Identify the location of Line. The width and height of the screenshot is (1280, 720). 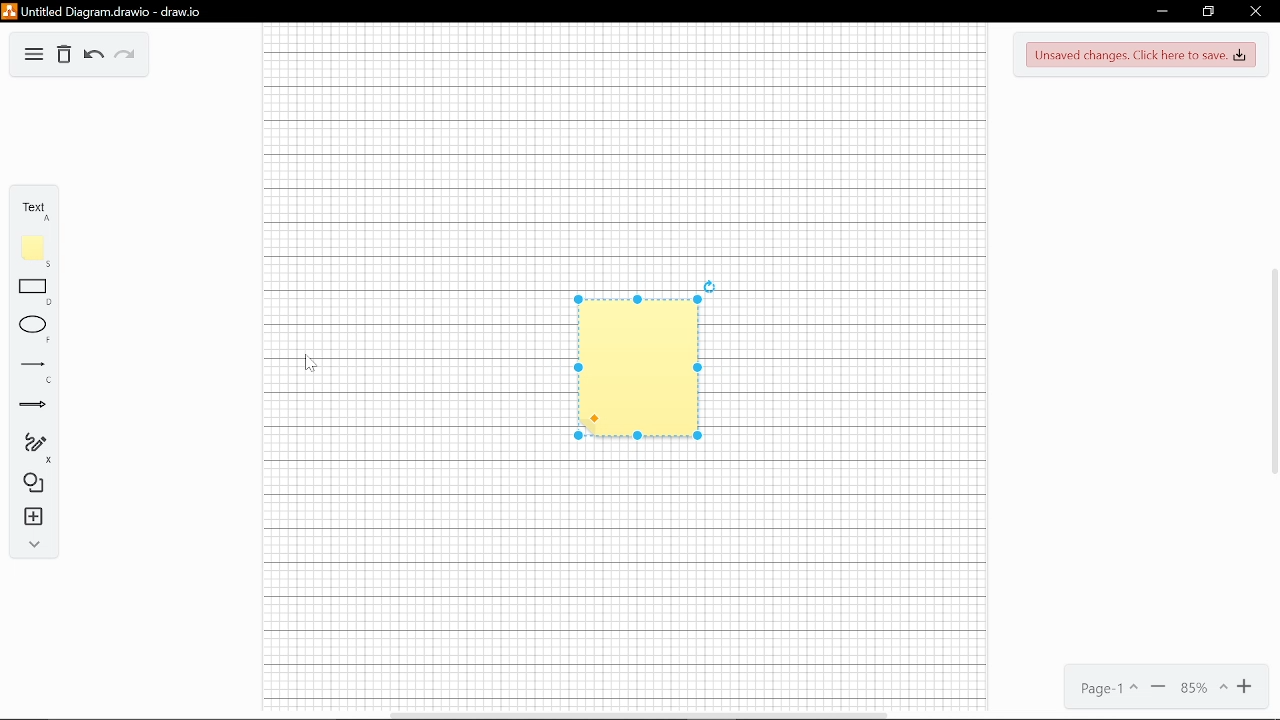
(34, 365).